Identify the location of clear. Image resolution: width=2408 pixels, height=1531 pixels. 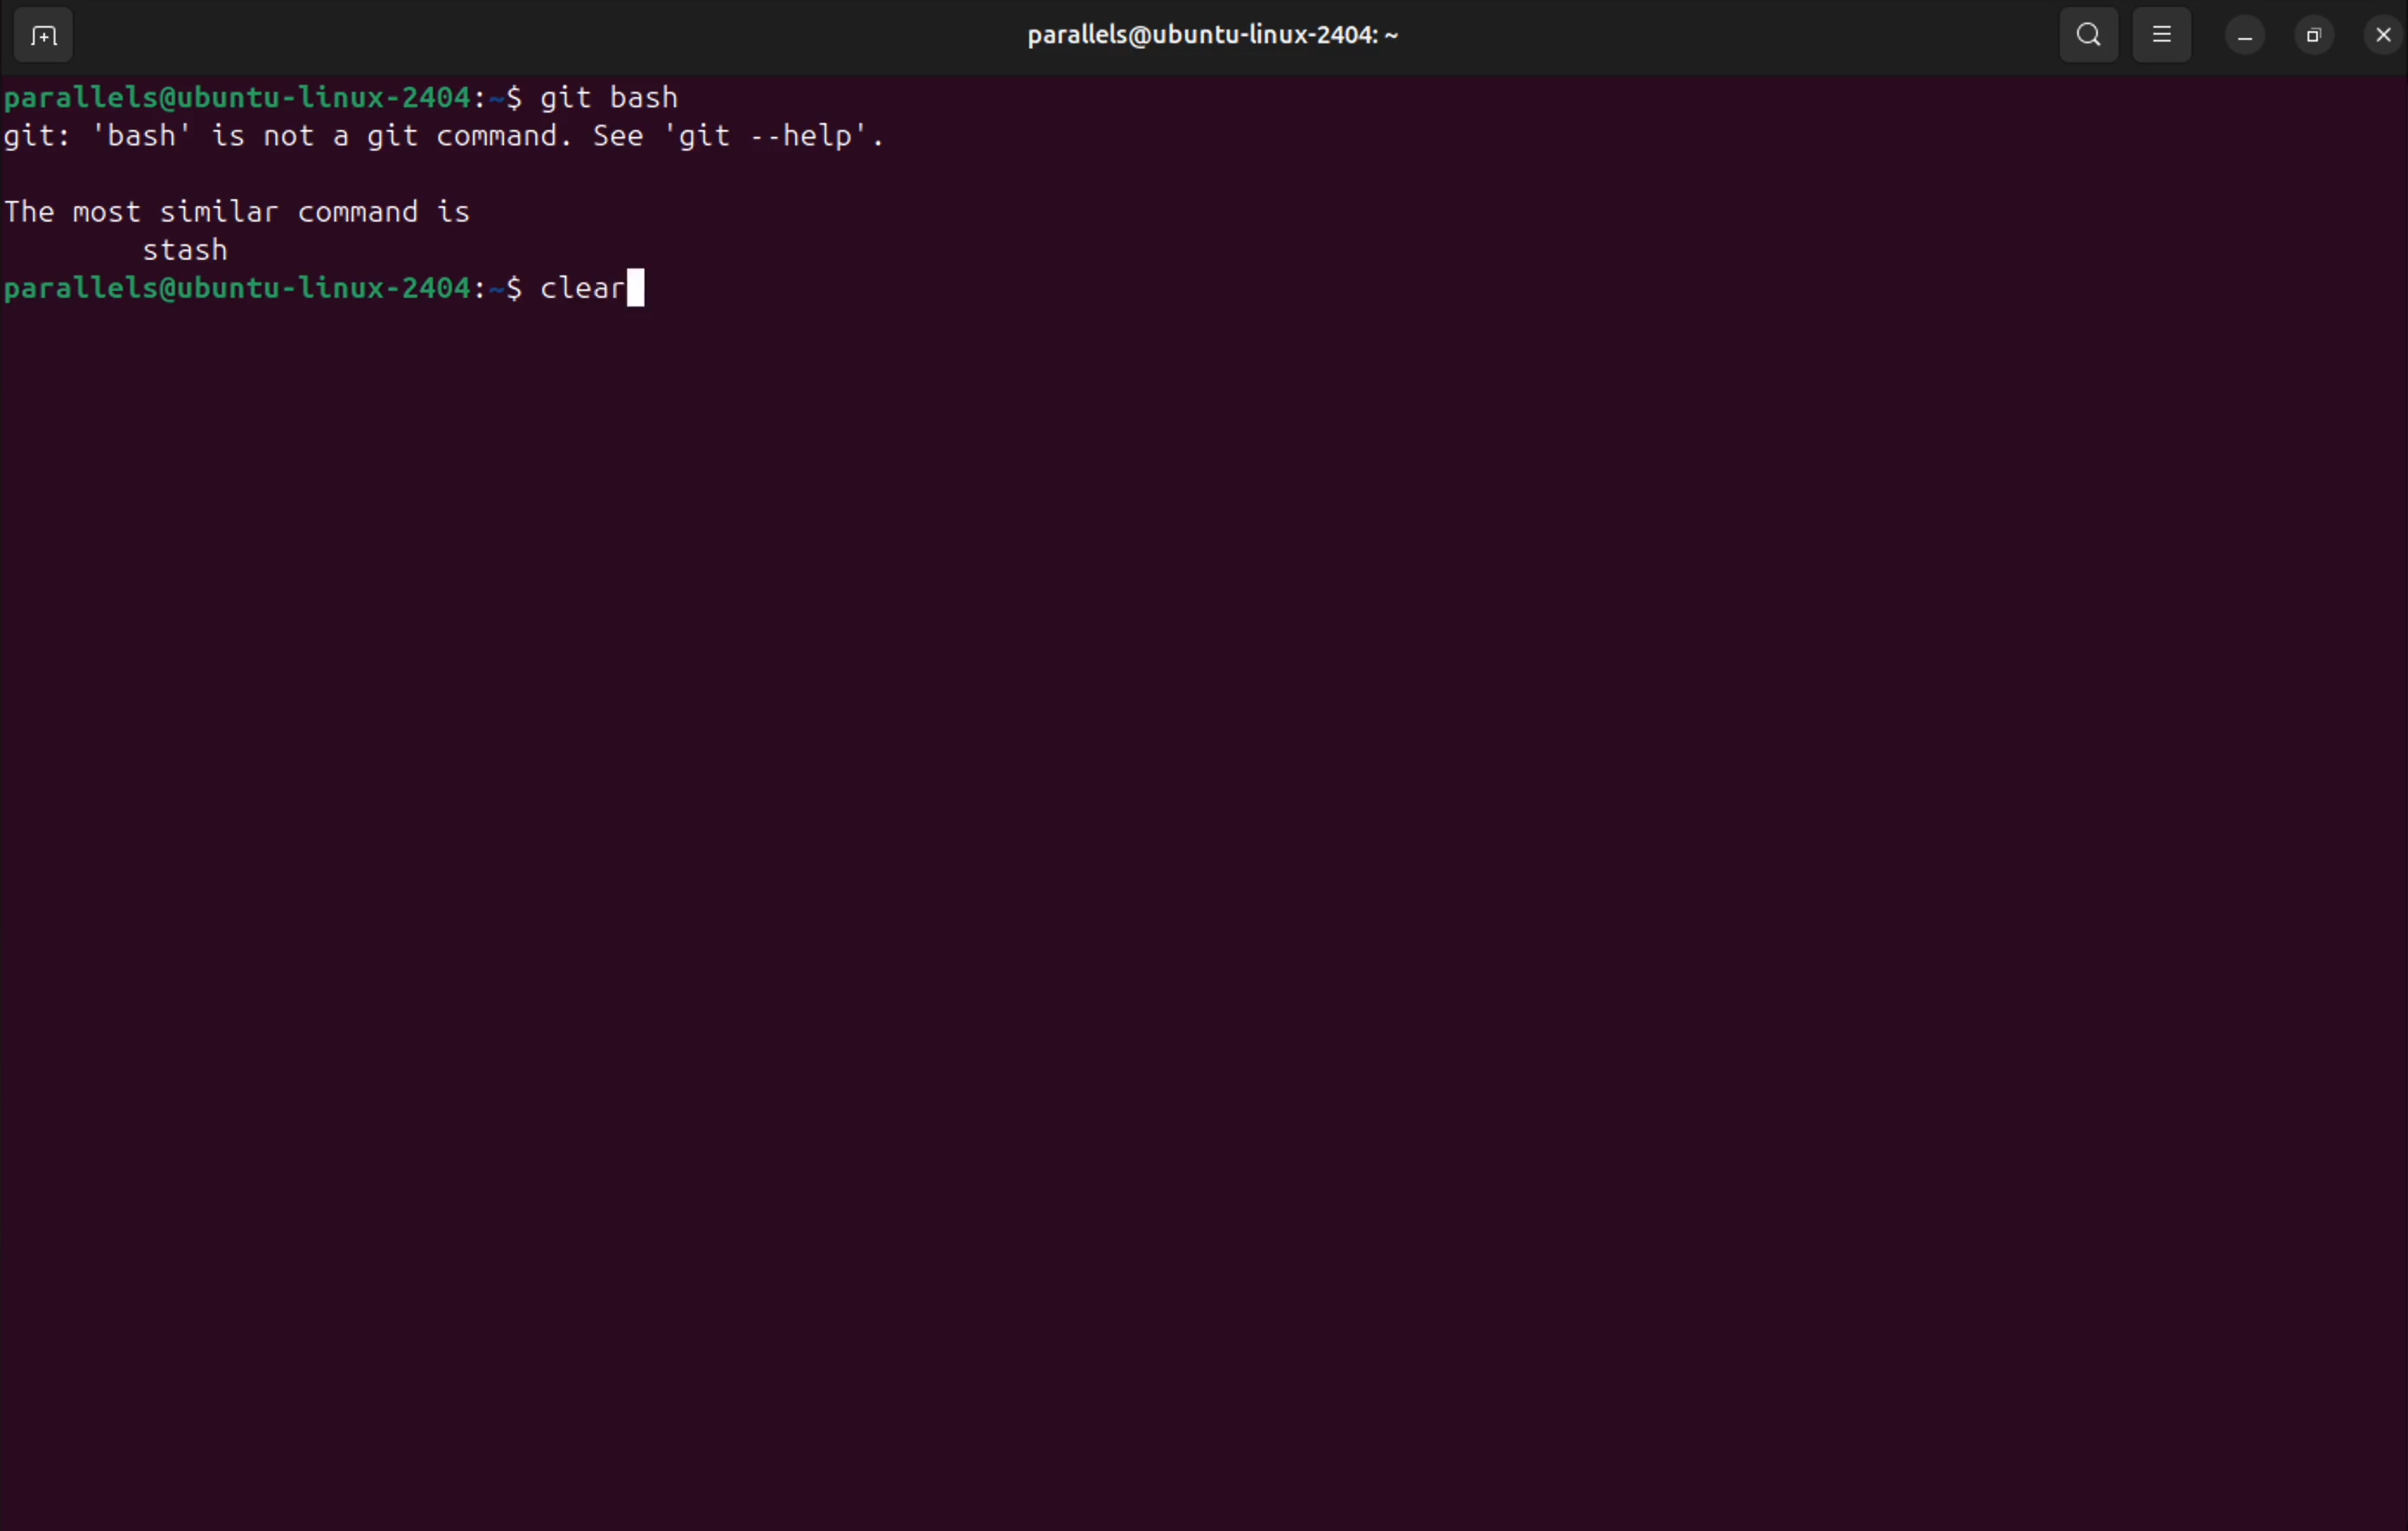
(612, 289).